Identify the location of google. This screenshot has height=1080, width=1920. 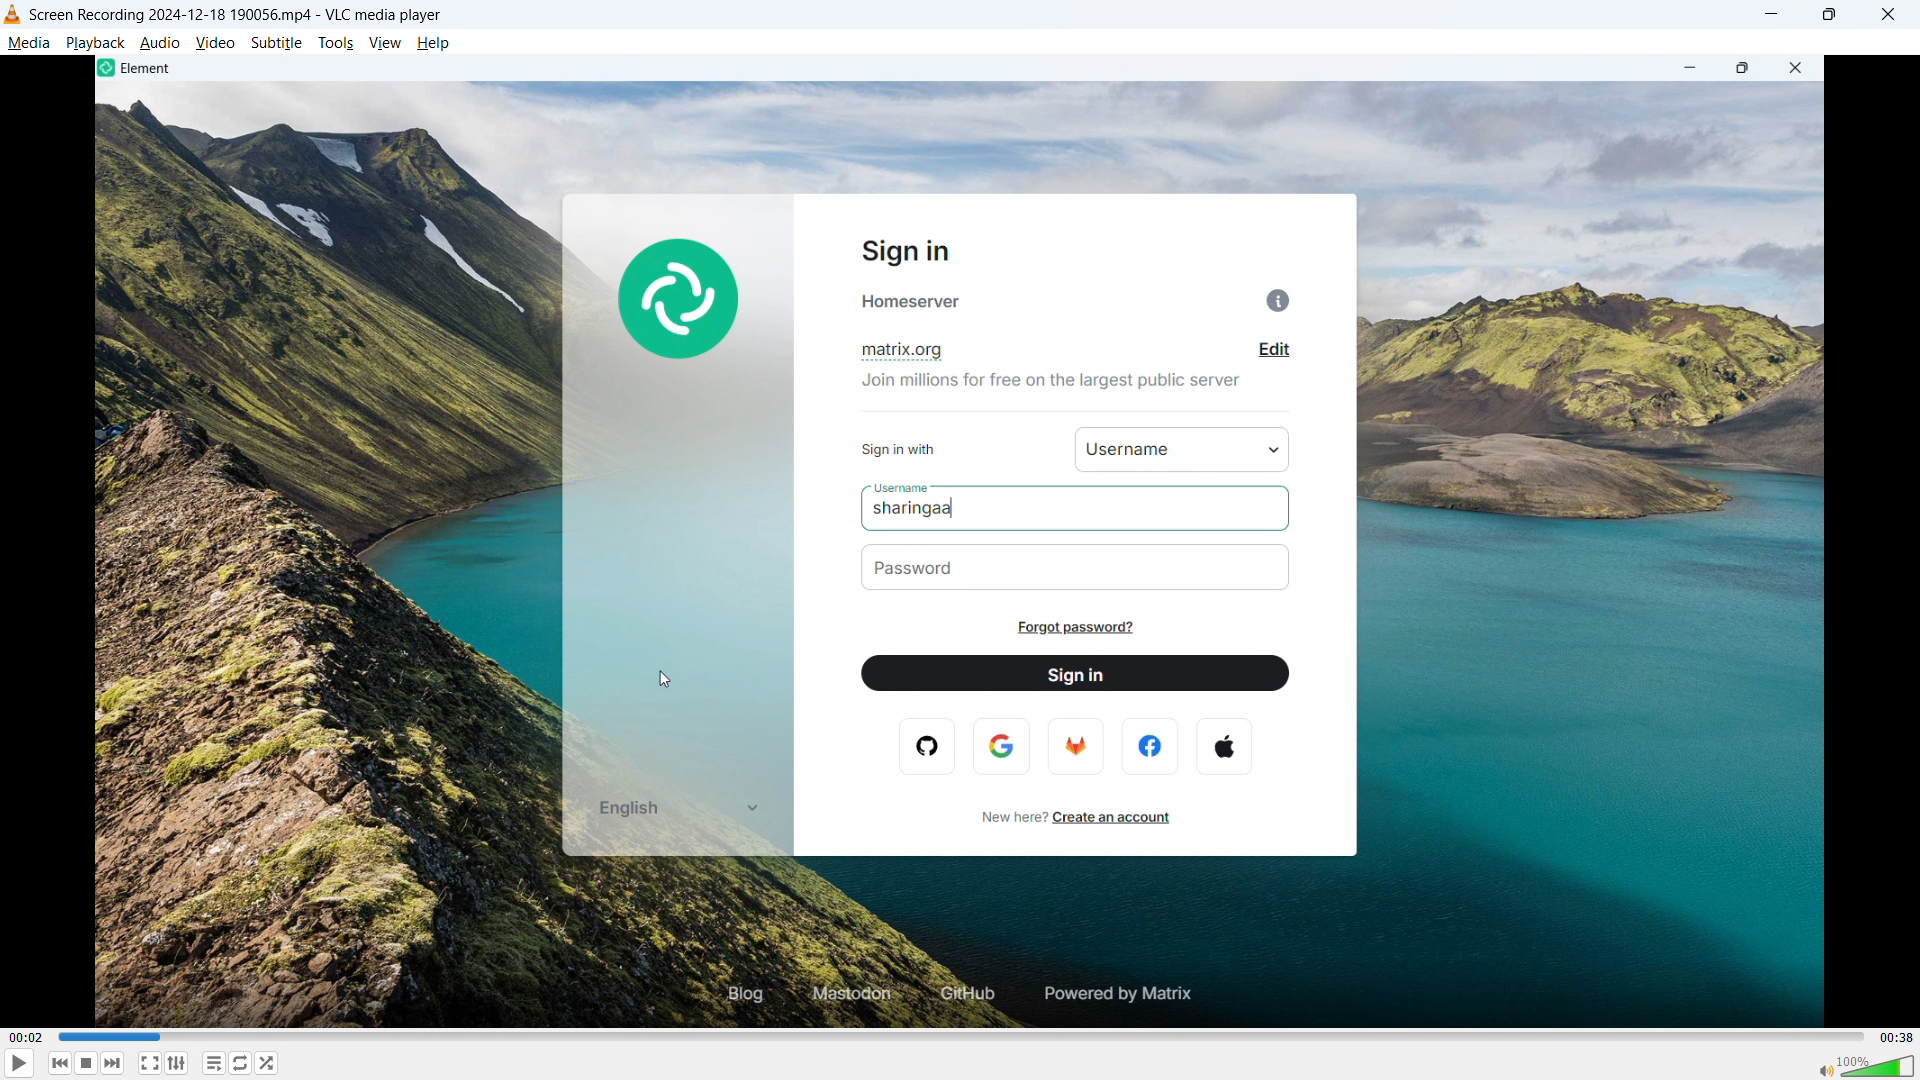
(1003, 745).